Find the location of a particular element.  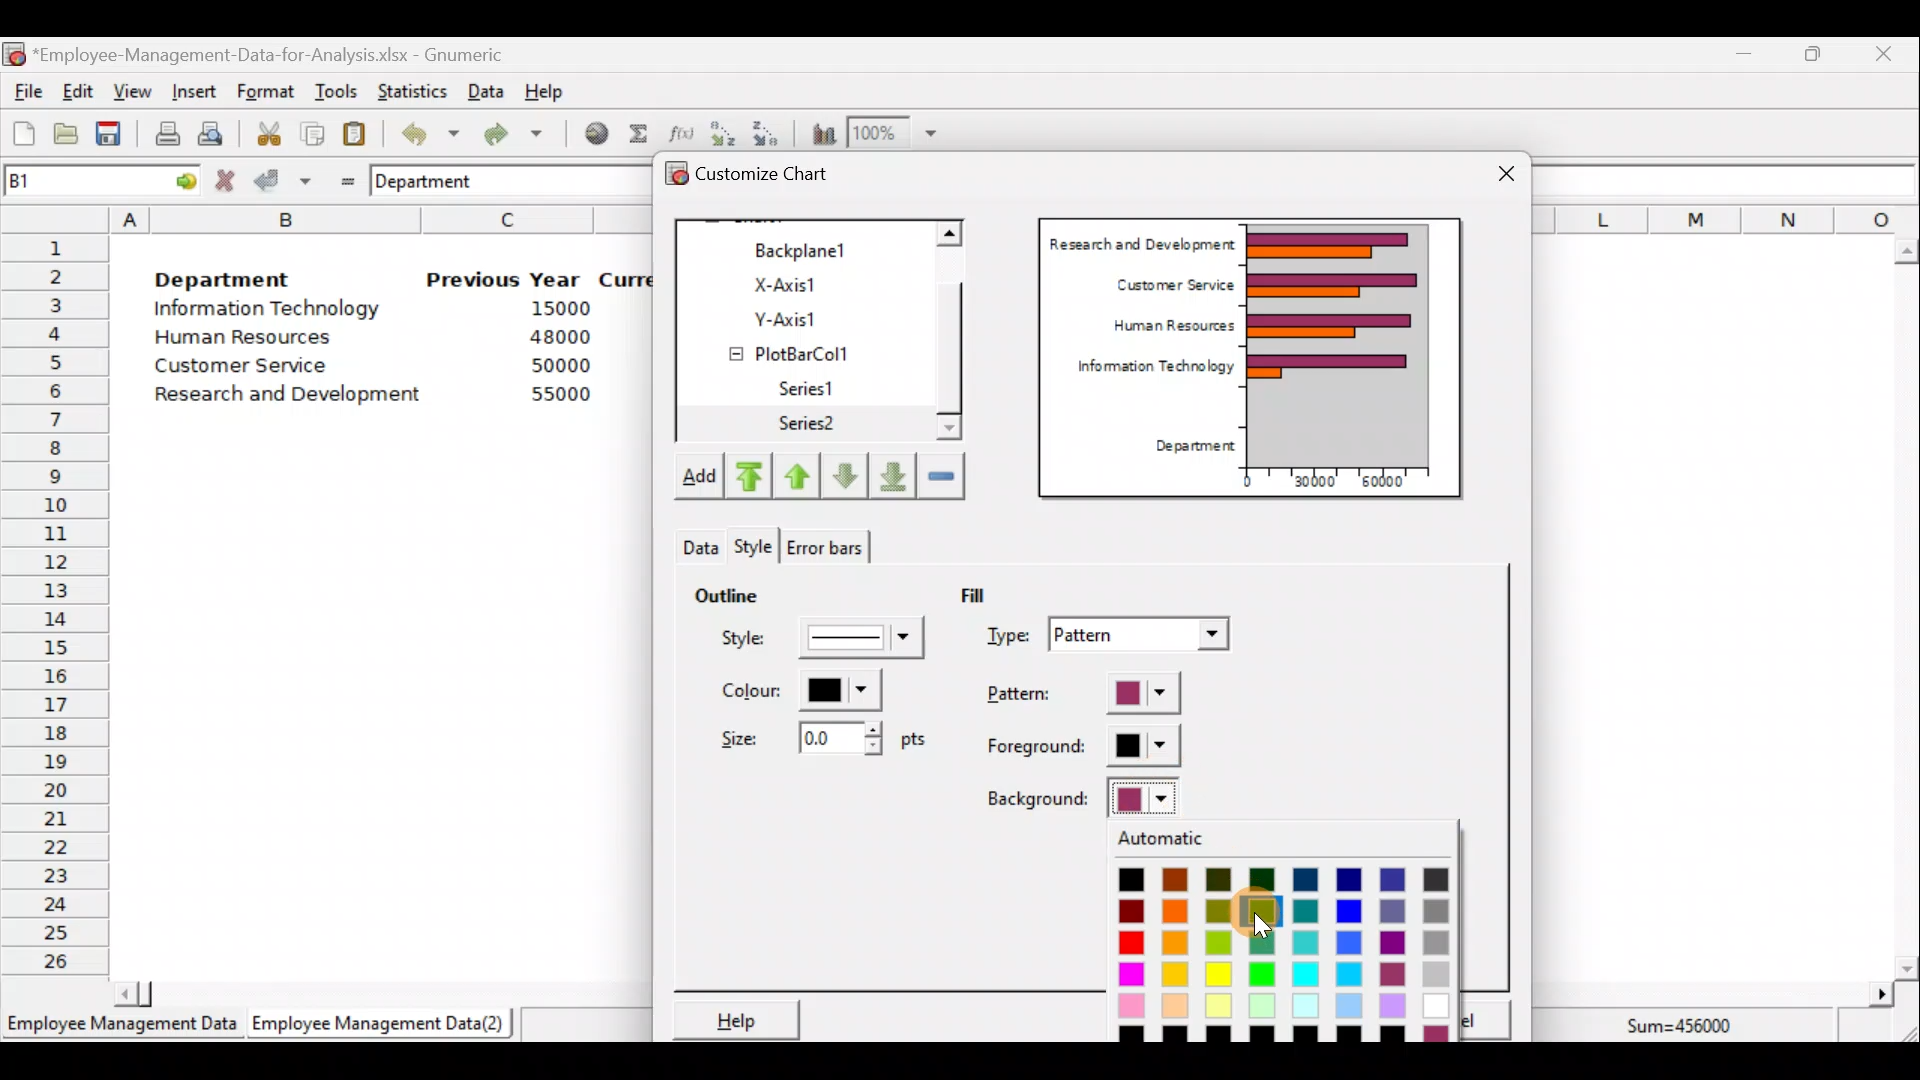

Series2 is located at coordinates (811, 424).